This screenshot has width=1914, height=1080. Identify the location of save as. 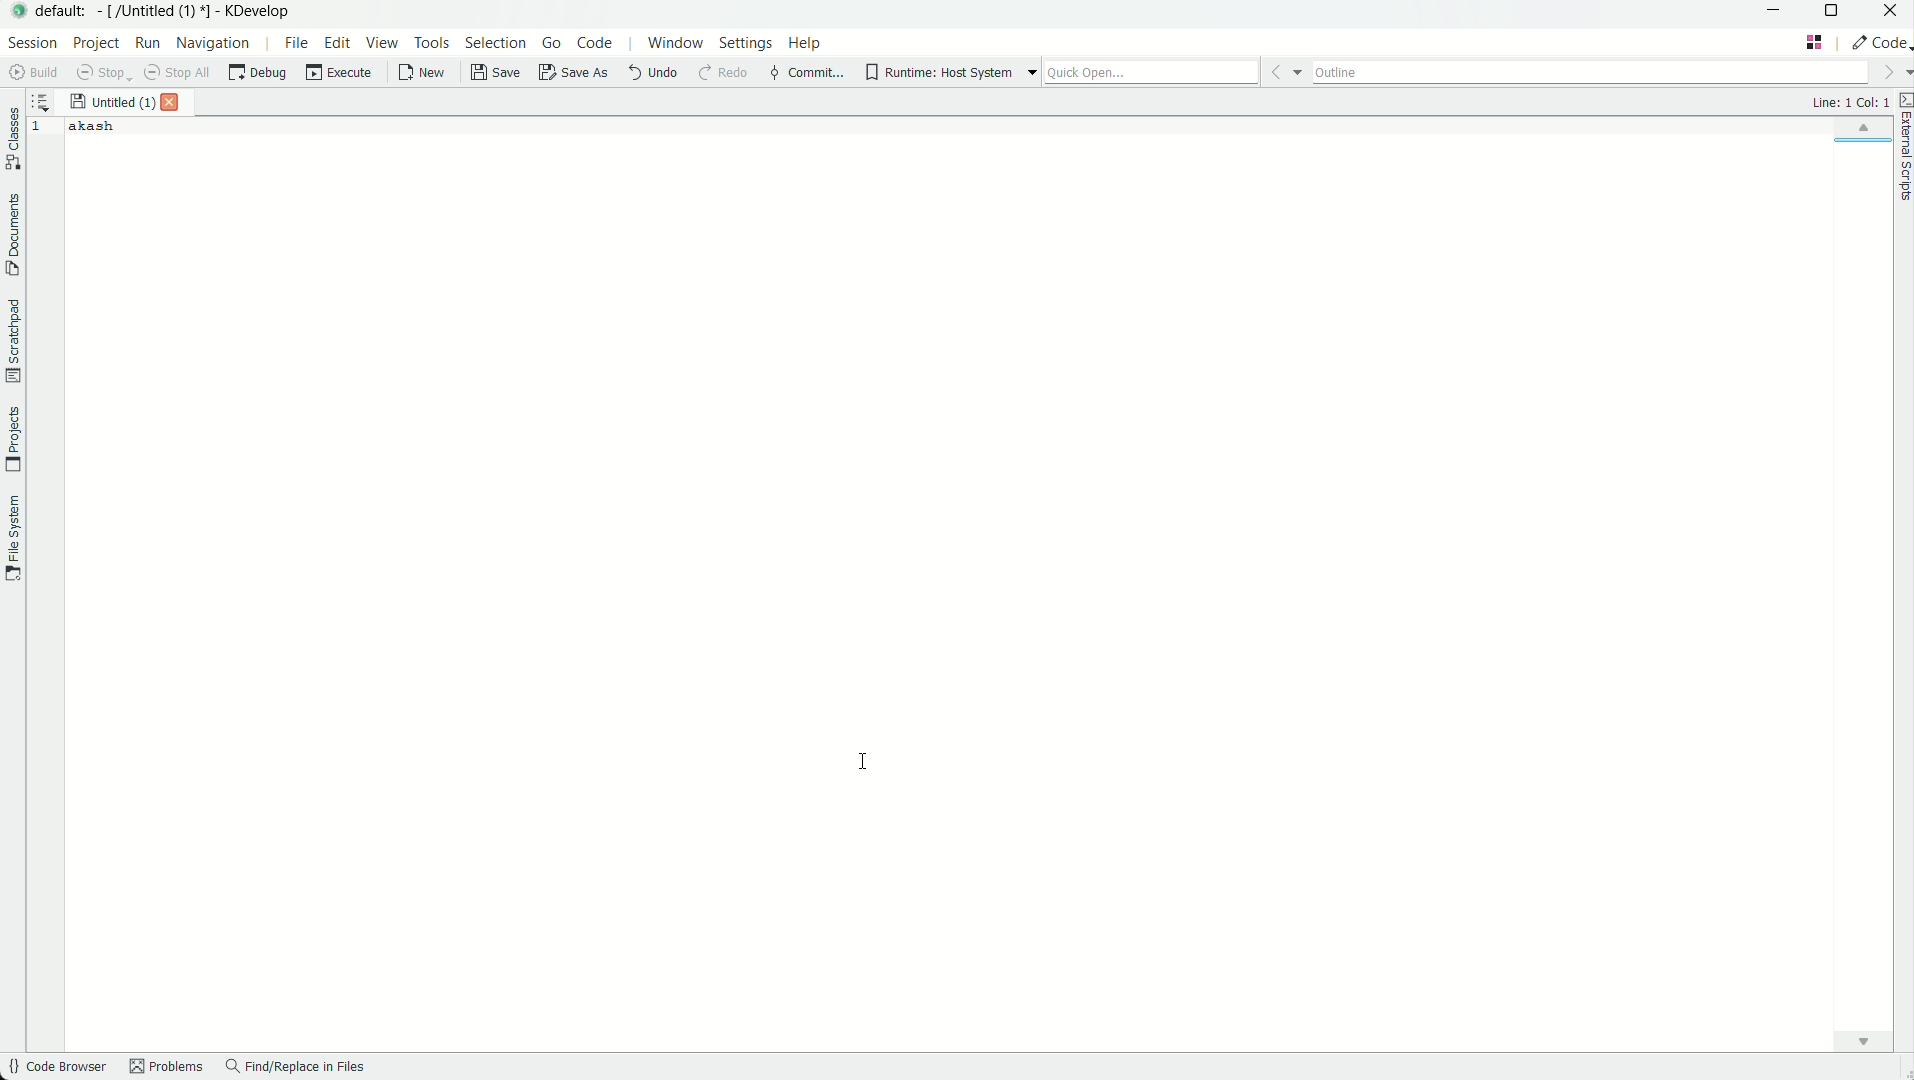
(575, 74).